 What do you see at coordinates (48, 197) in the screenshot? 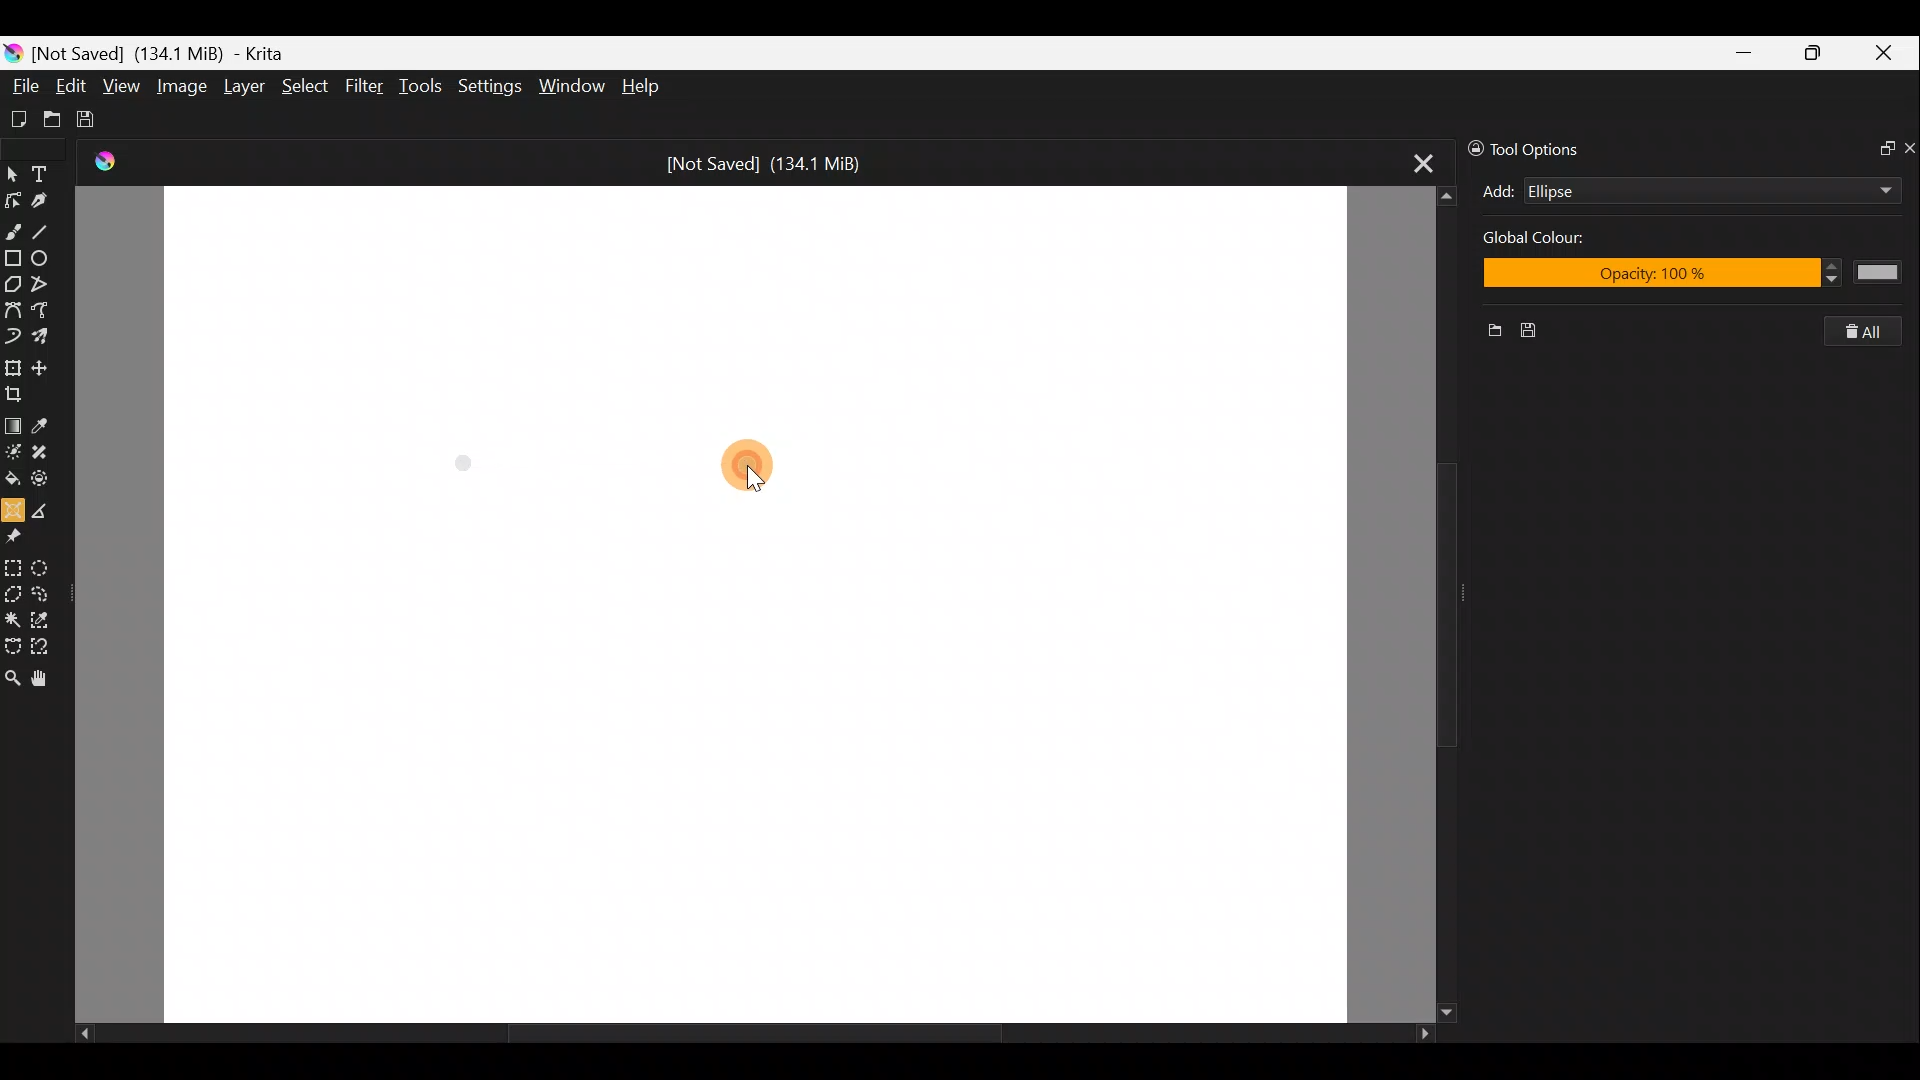
I see `Calligraphy` at bounding box center [48, 197].